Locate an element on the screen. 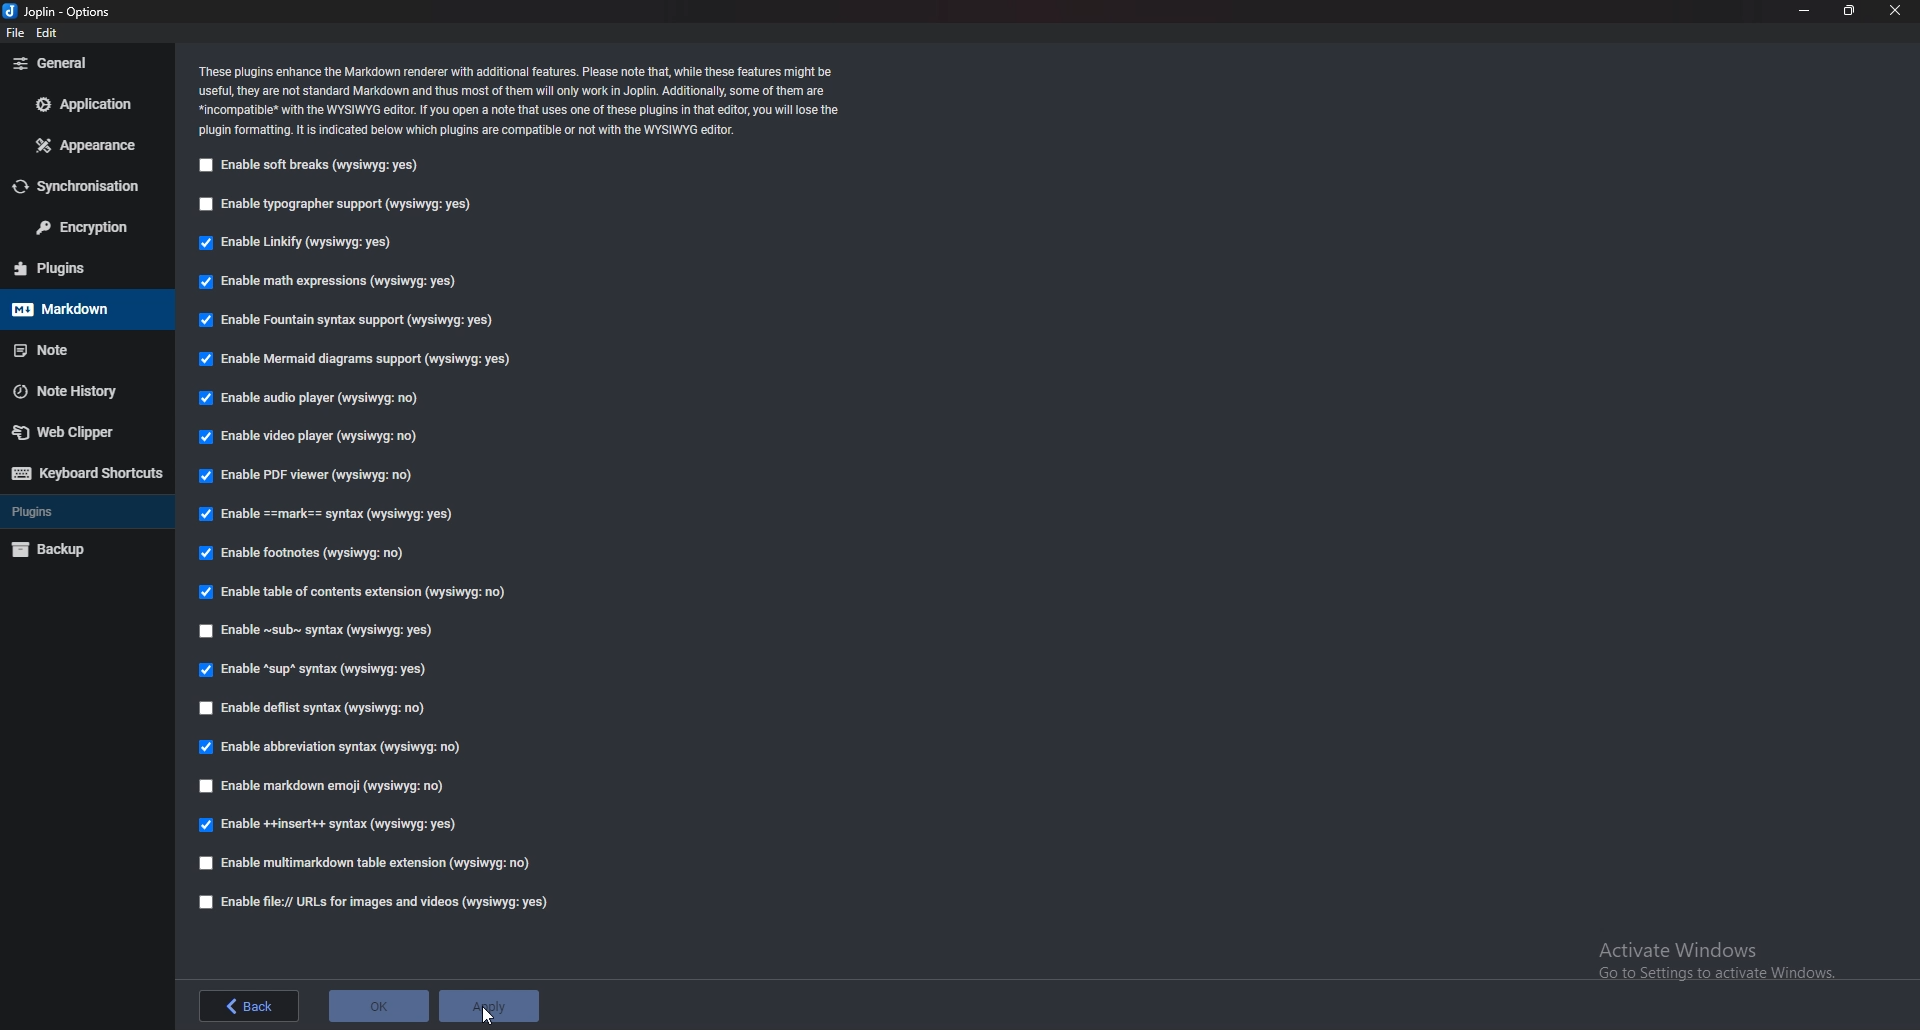  enable deflist syntax is located at coordinates (313, 709).